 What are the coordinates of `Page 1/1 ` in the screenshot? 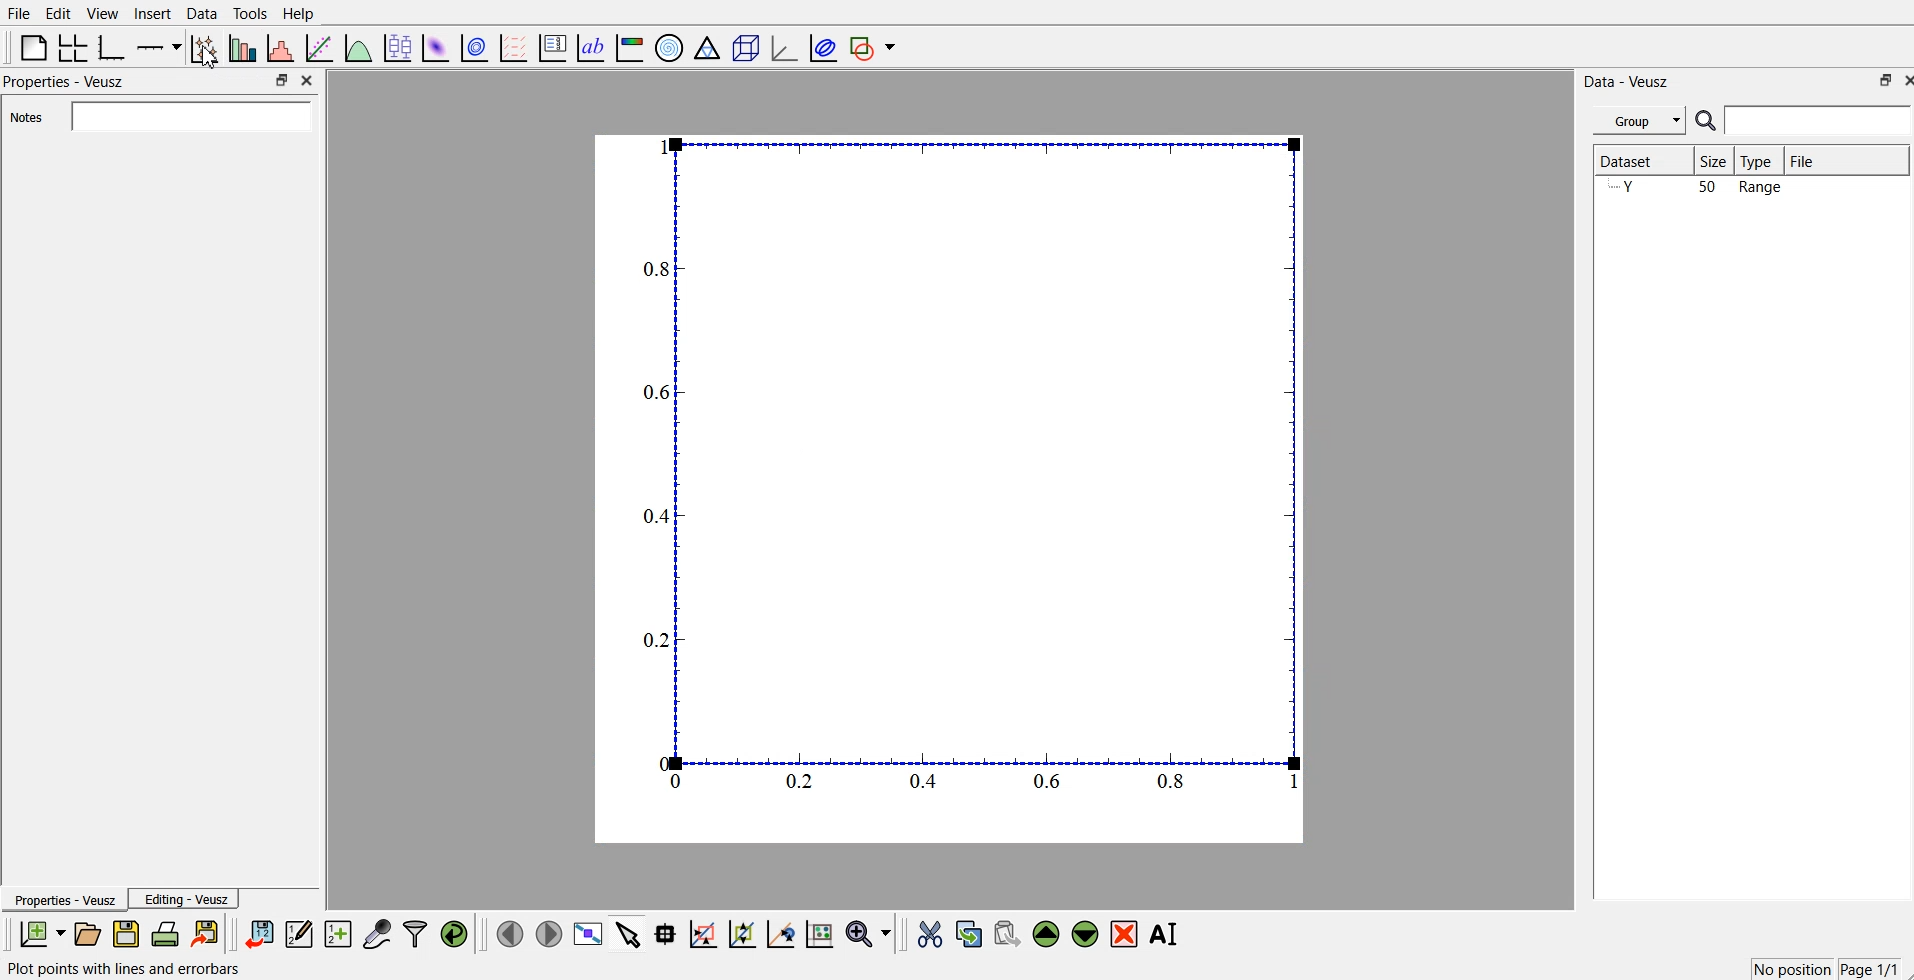 It's located at (1869, 968).